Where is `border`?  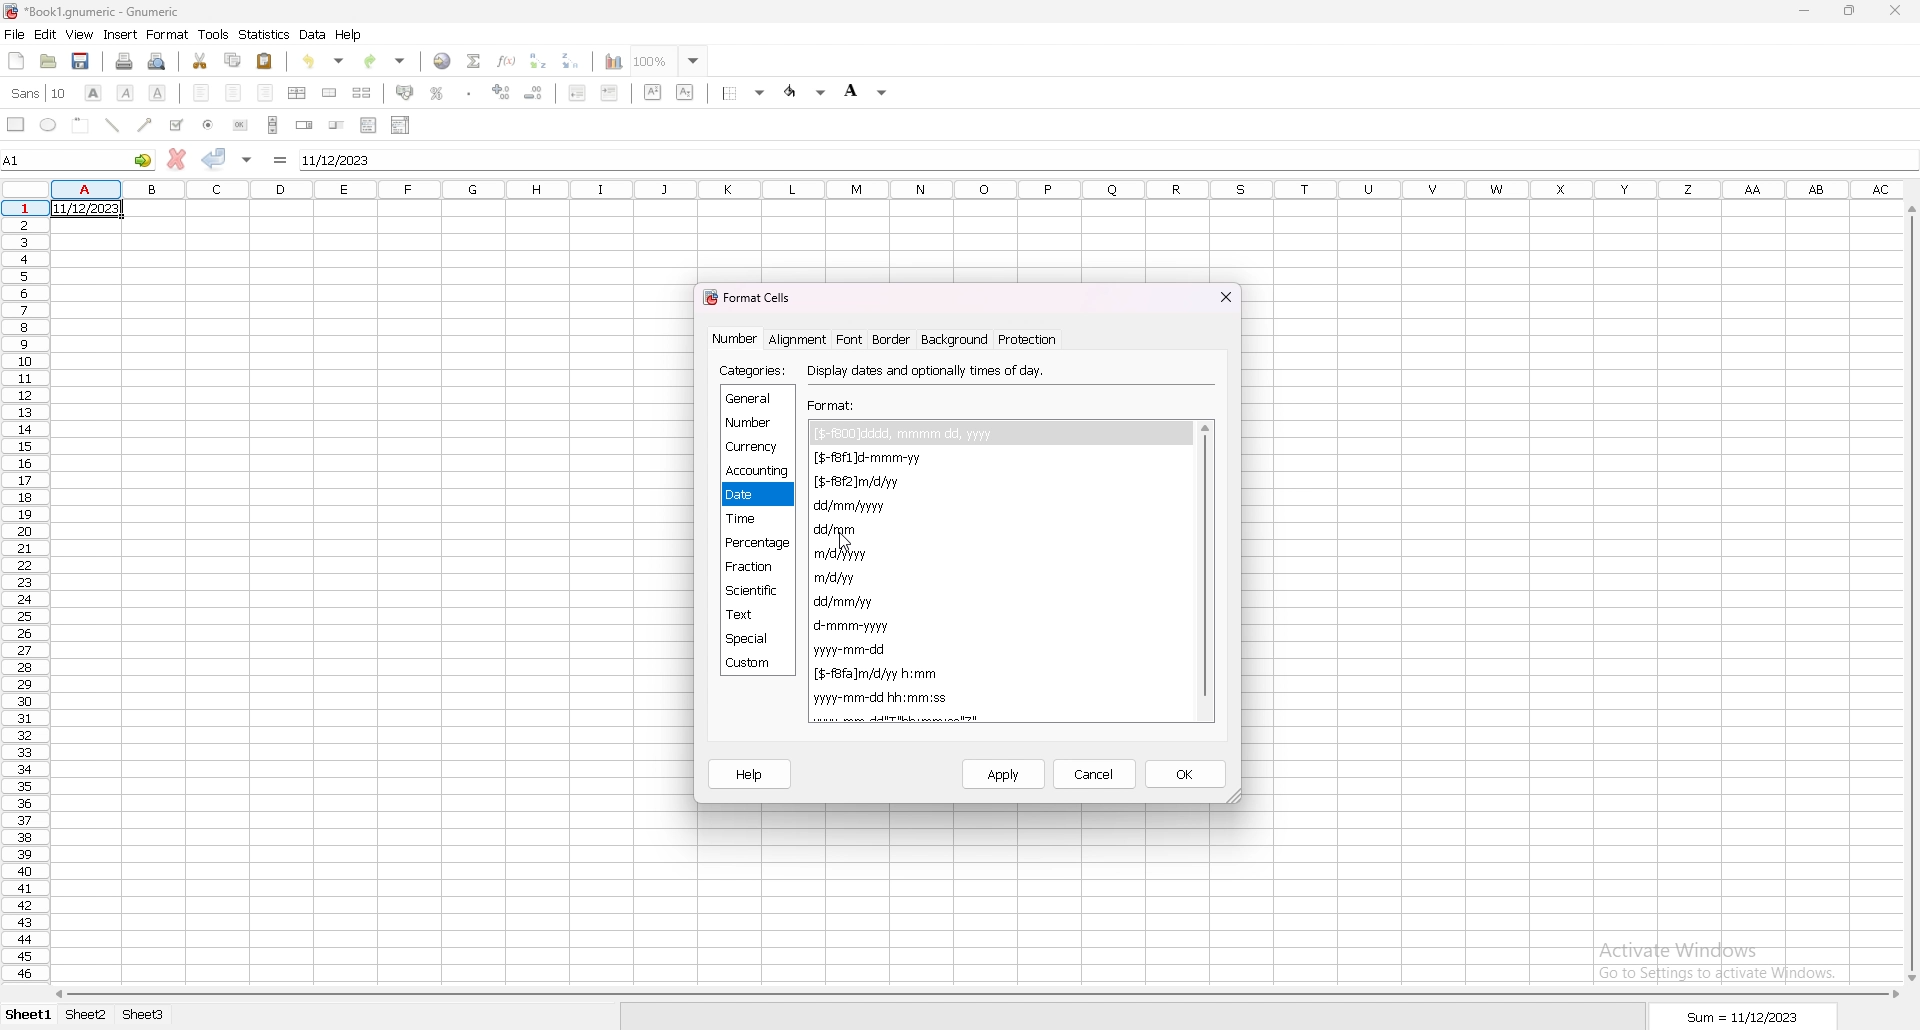 border is located at coordinates (892, 339).